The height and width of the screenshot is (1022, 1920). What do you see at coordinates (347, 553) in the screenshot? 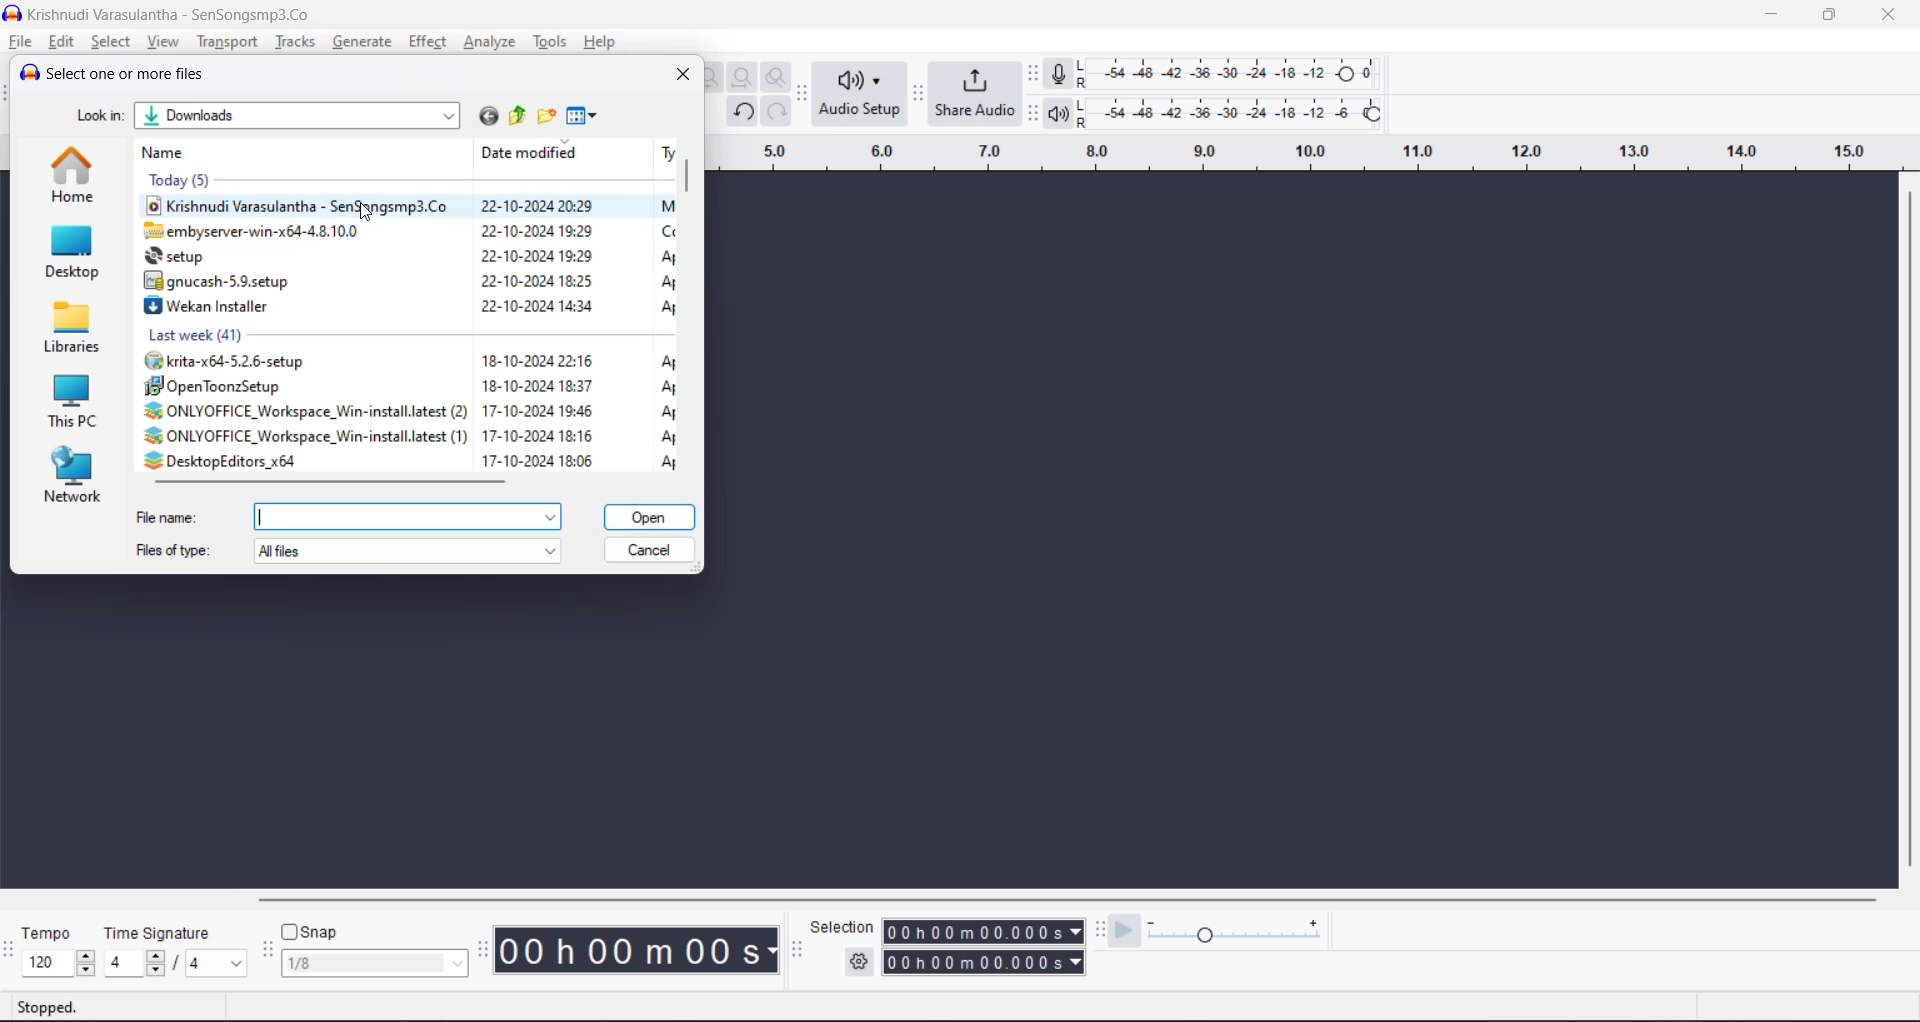
I see `file type` at bounding box center [347, 553].